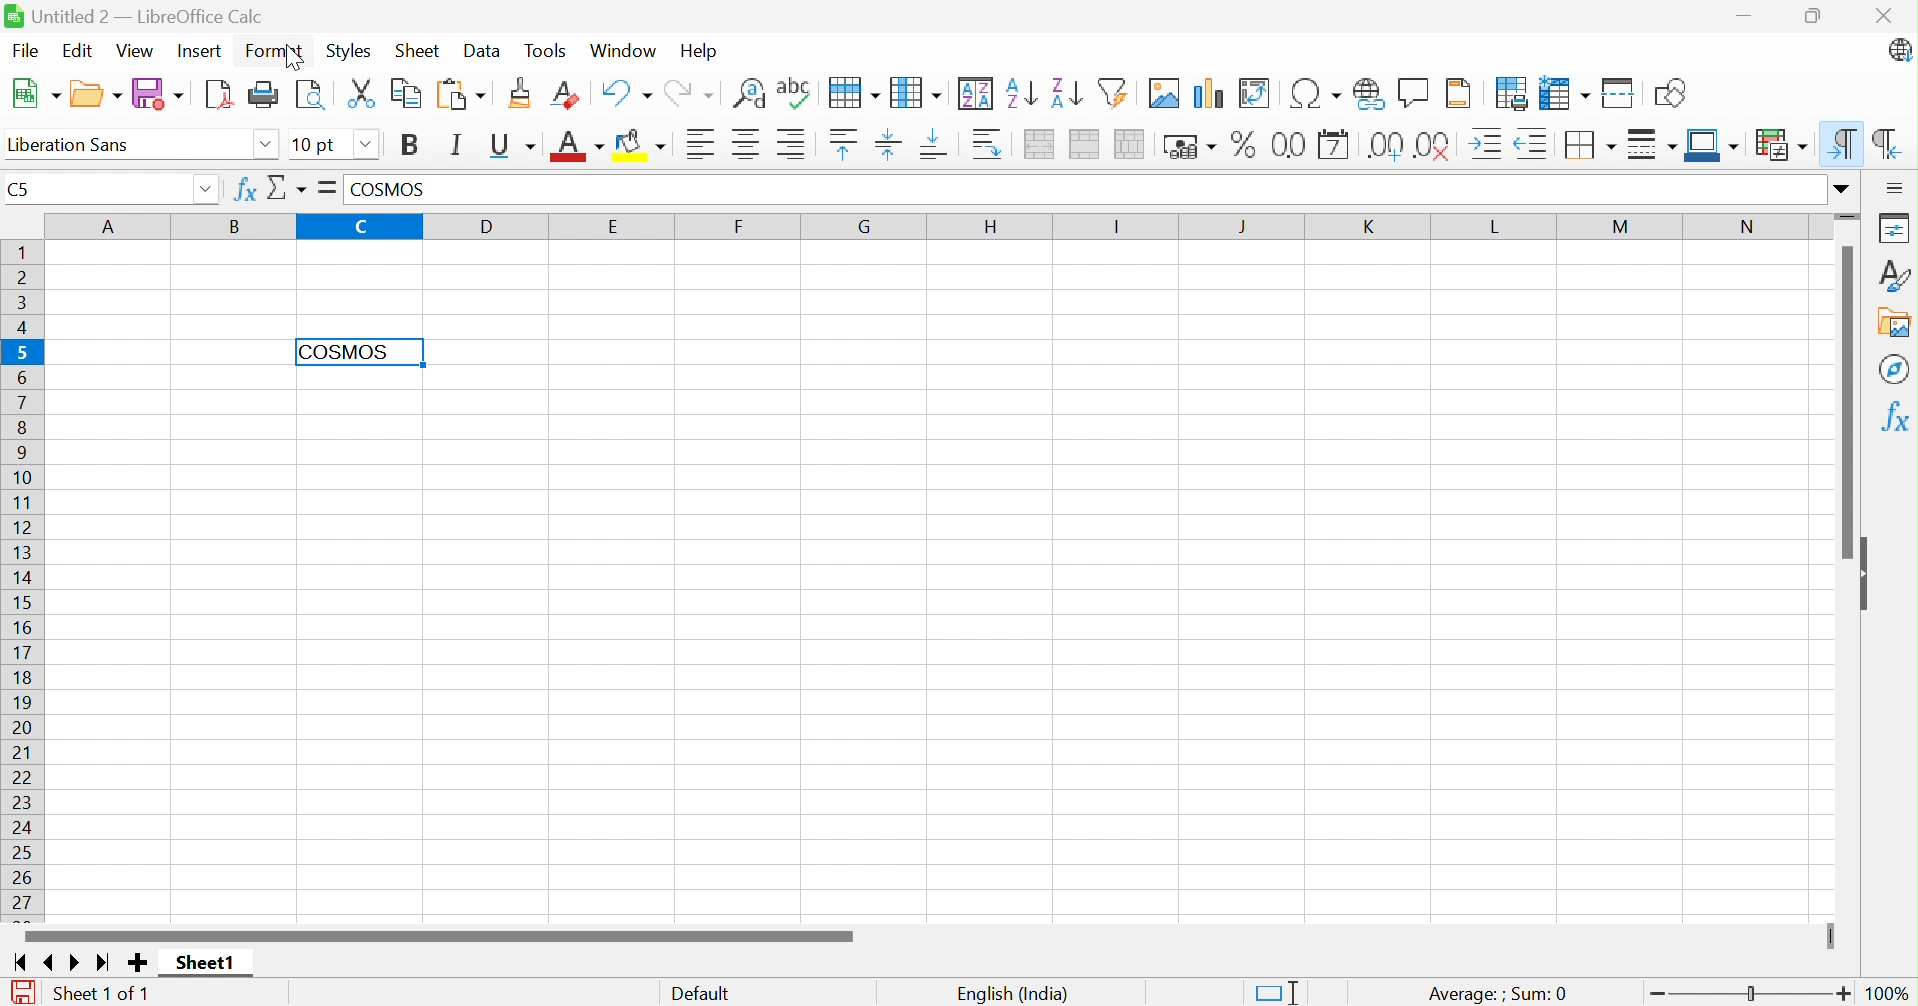 The height and width of the screenshot is (1006, 1918). Describe the element at coordinates (365, 145) in the screenshot. I see `Drop Down` at that location.